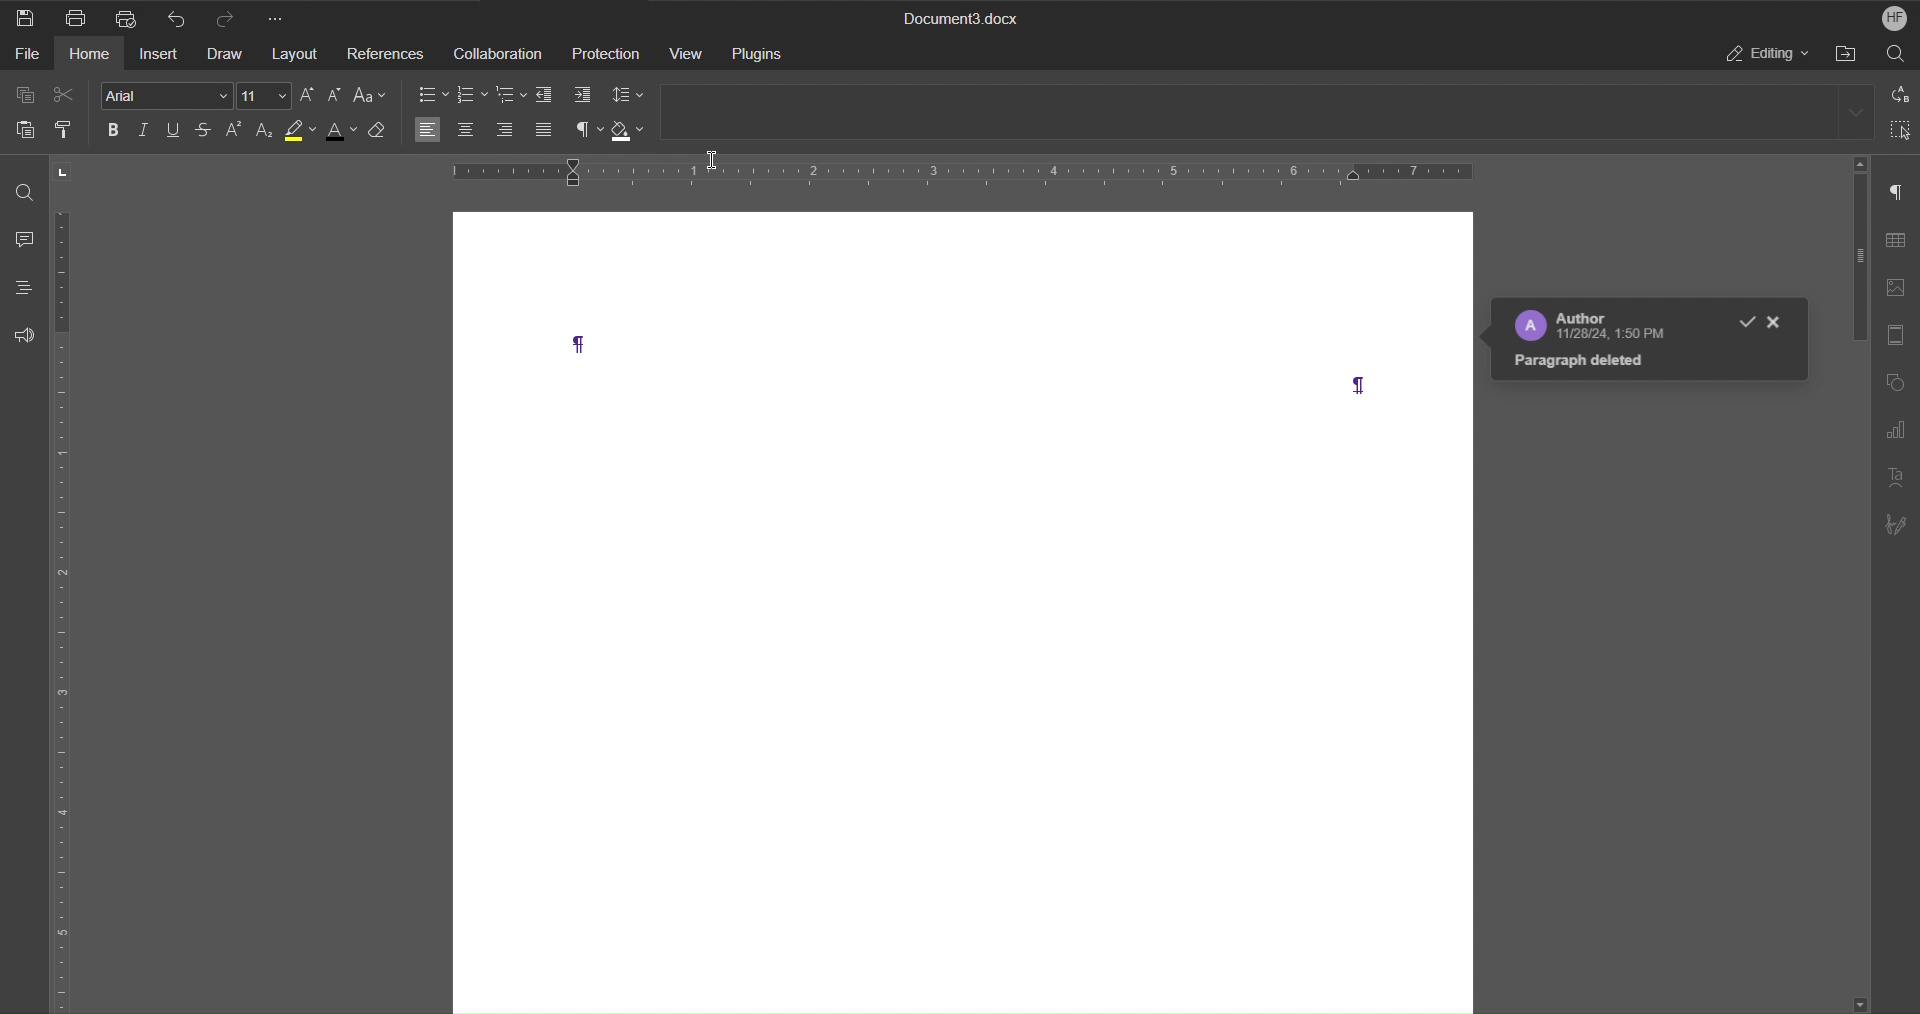  I want to click on Close, so click(1775, 323).